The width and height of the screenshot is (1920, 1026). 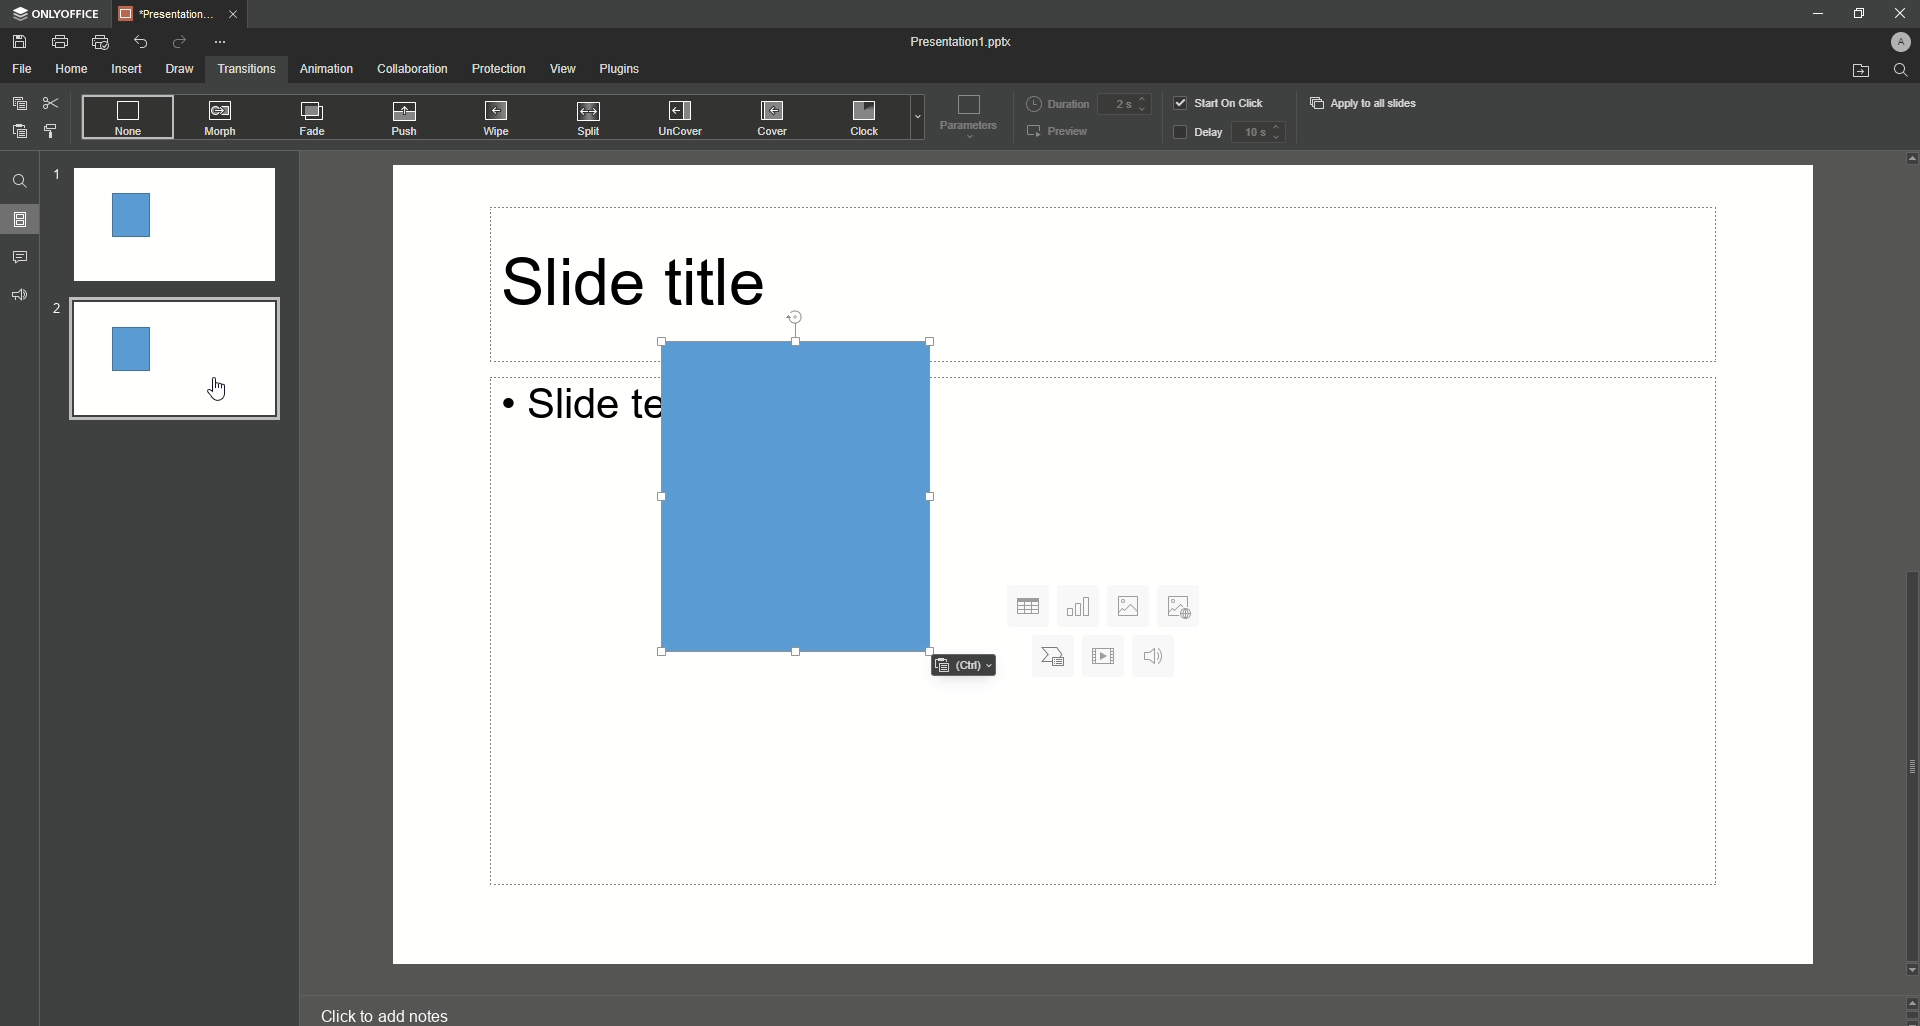 I want to click on Up, so click(x=1908, y=155).